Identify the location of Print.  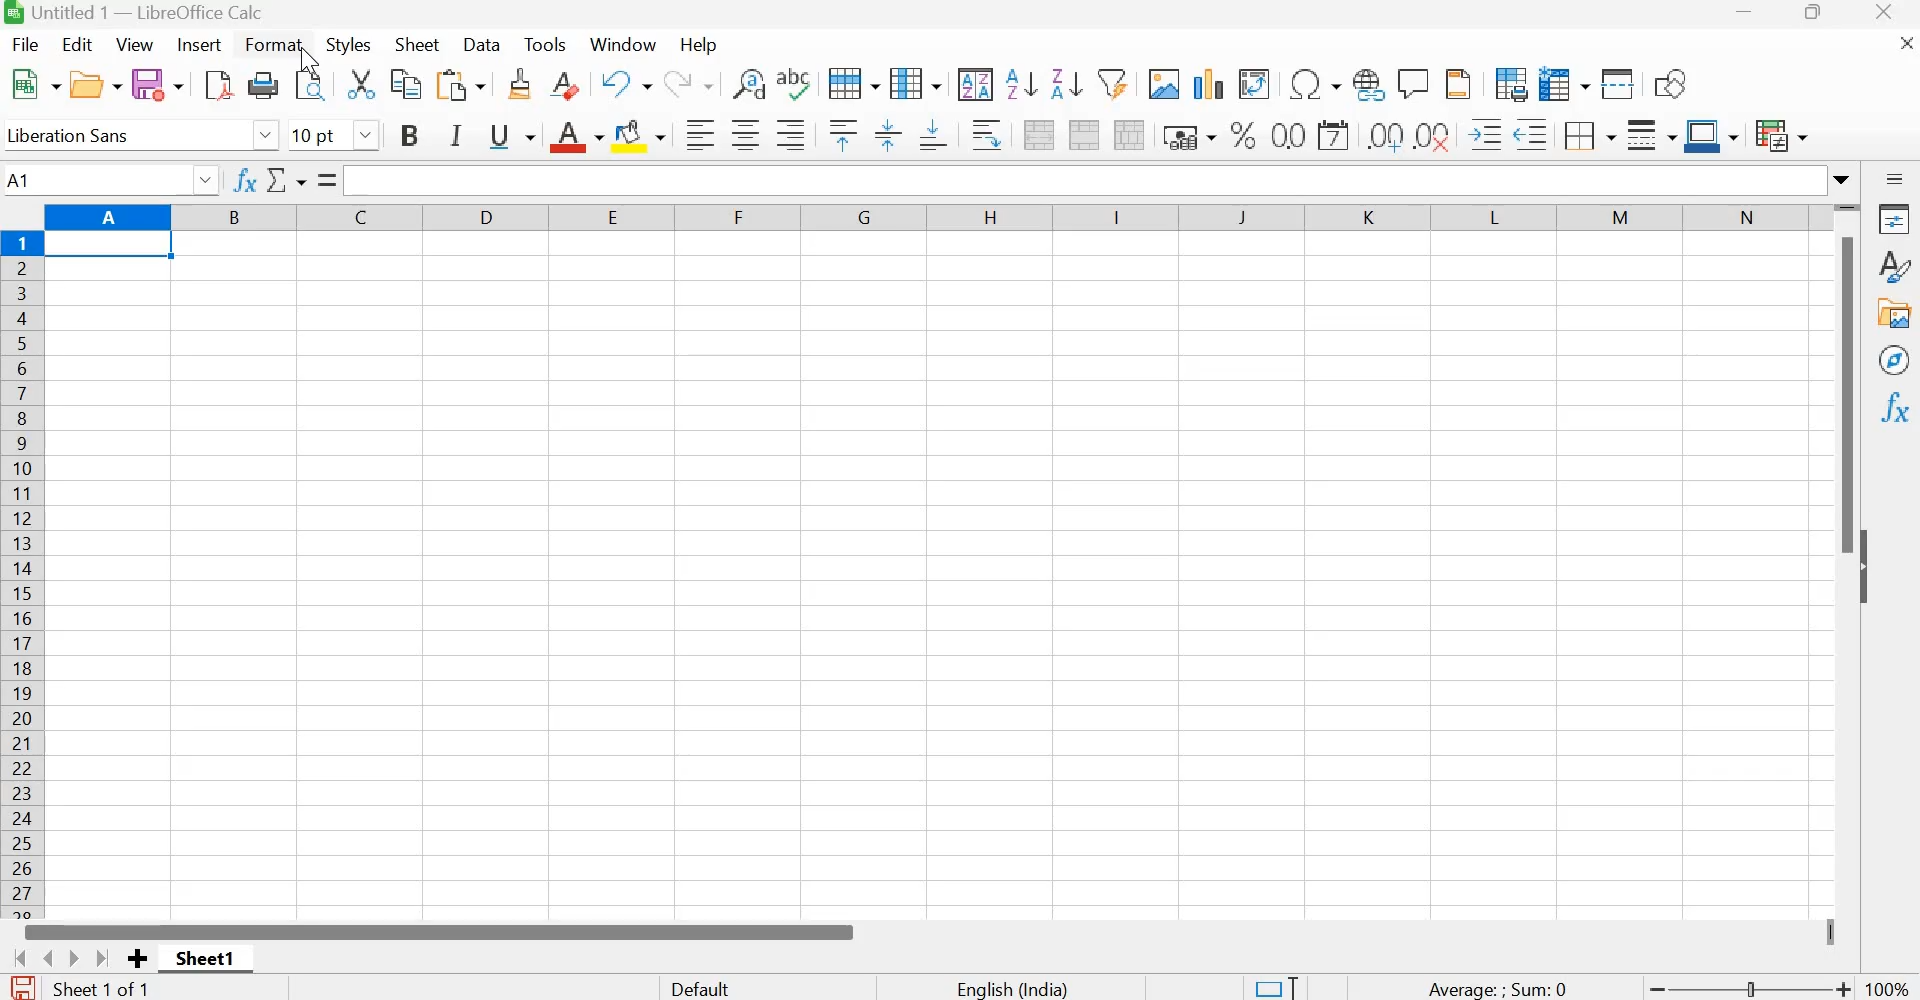
(269, 87).